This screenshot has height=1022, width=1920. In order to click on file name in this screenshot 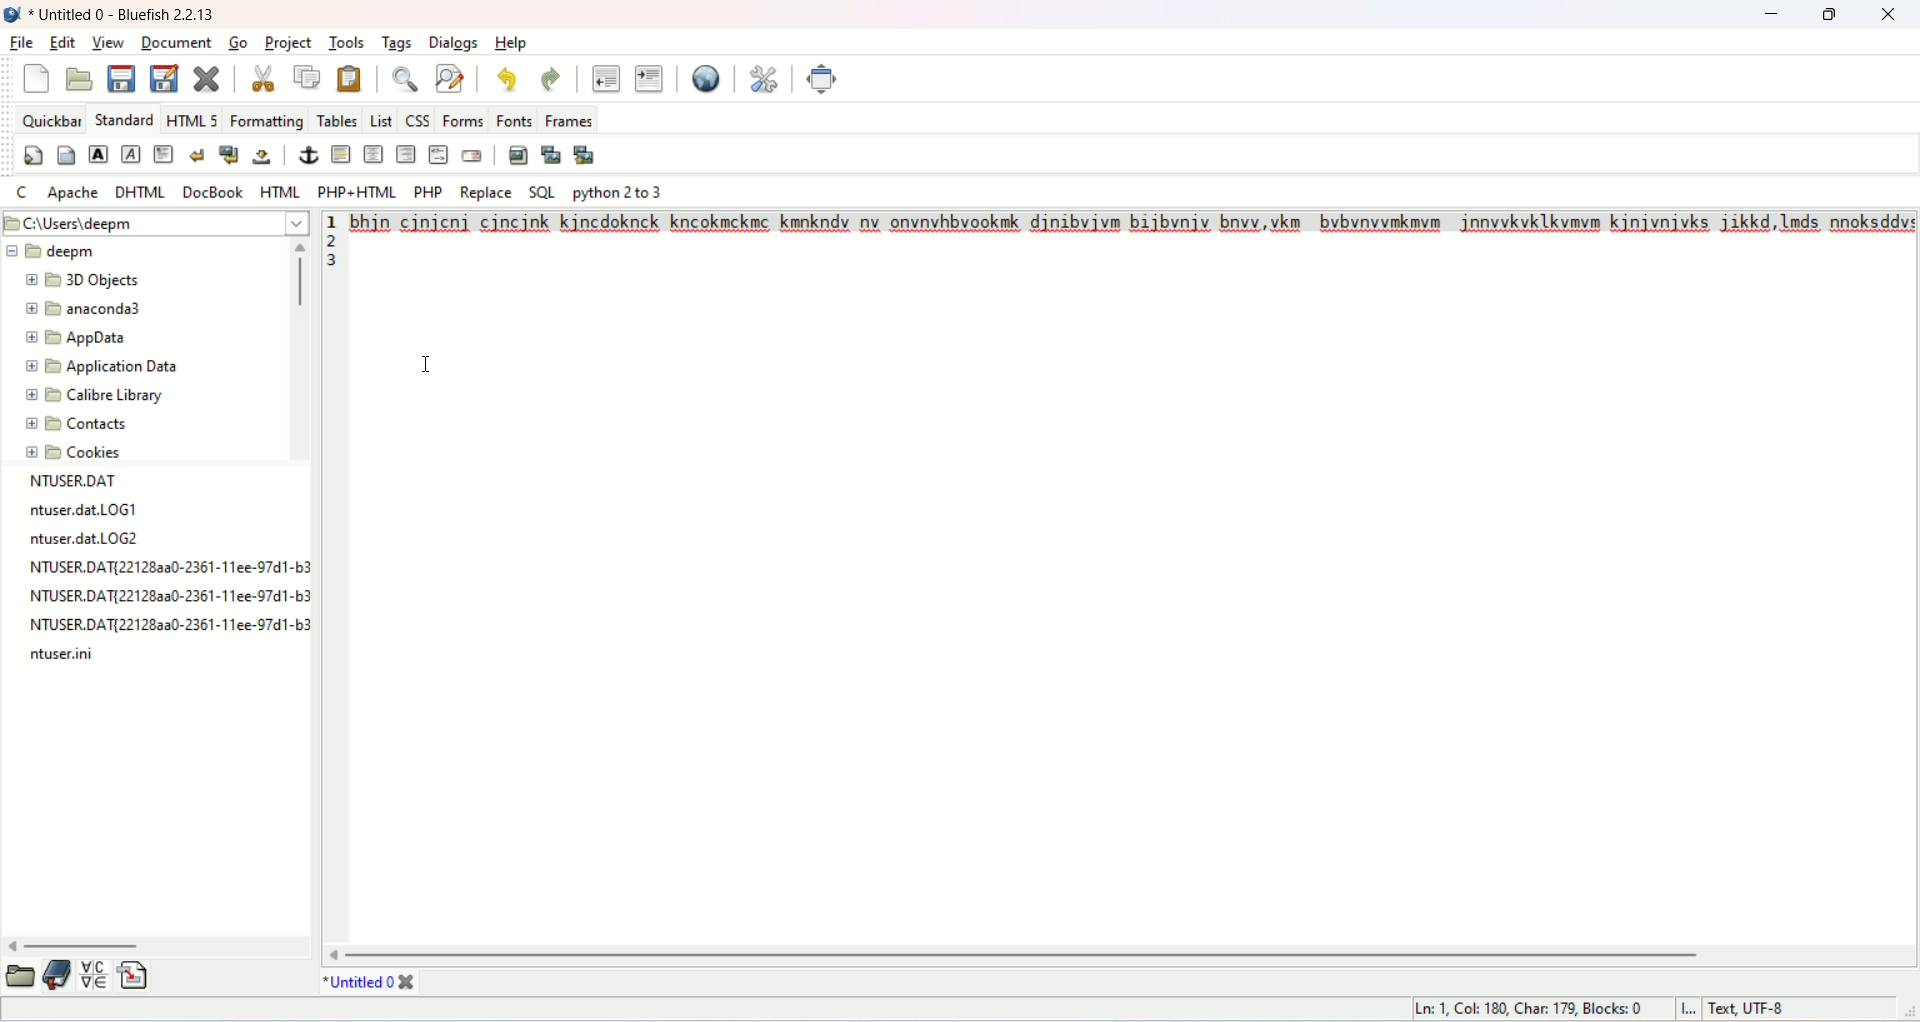, I will do `click(166, 623)`.